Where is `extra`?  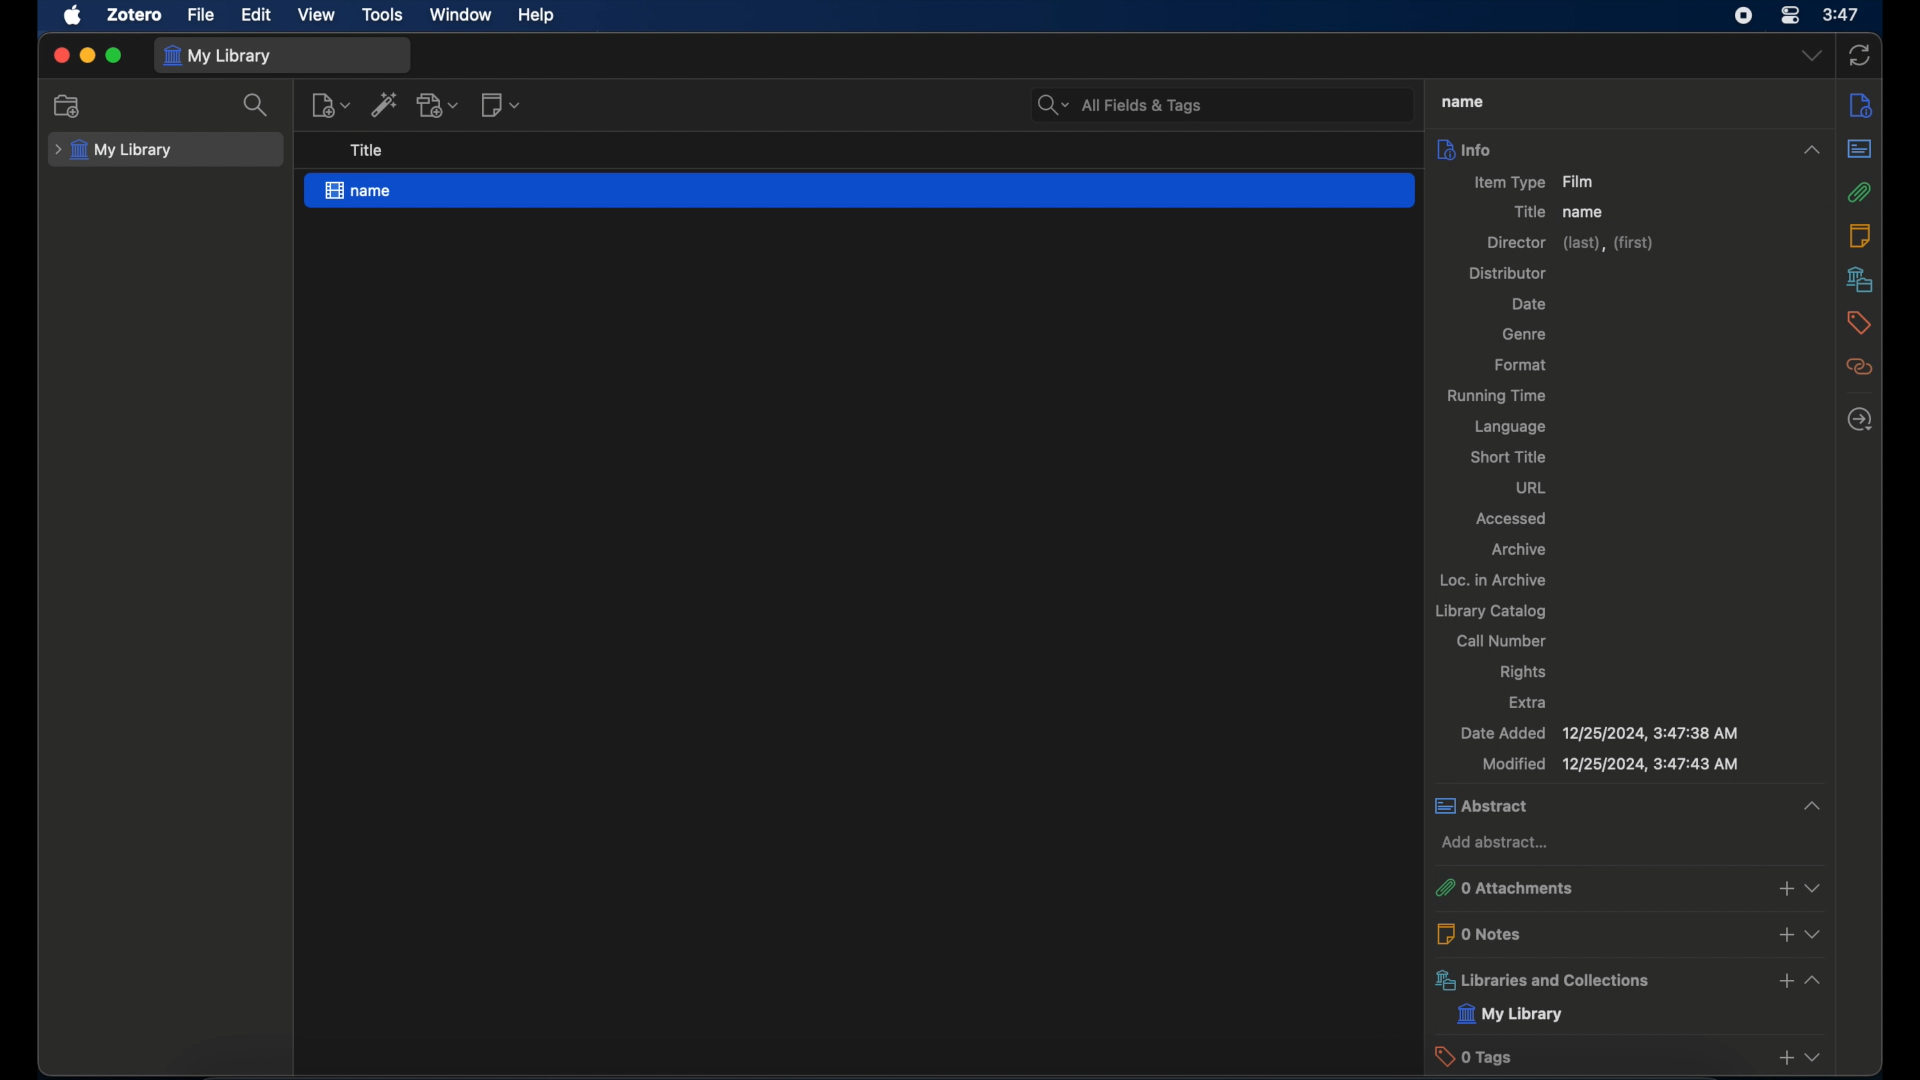 extra is located at coordinates (1529, 703).